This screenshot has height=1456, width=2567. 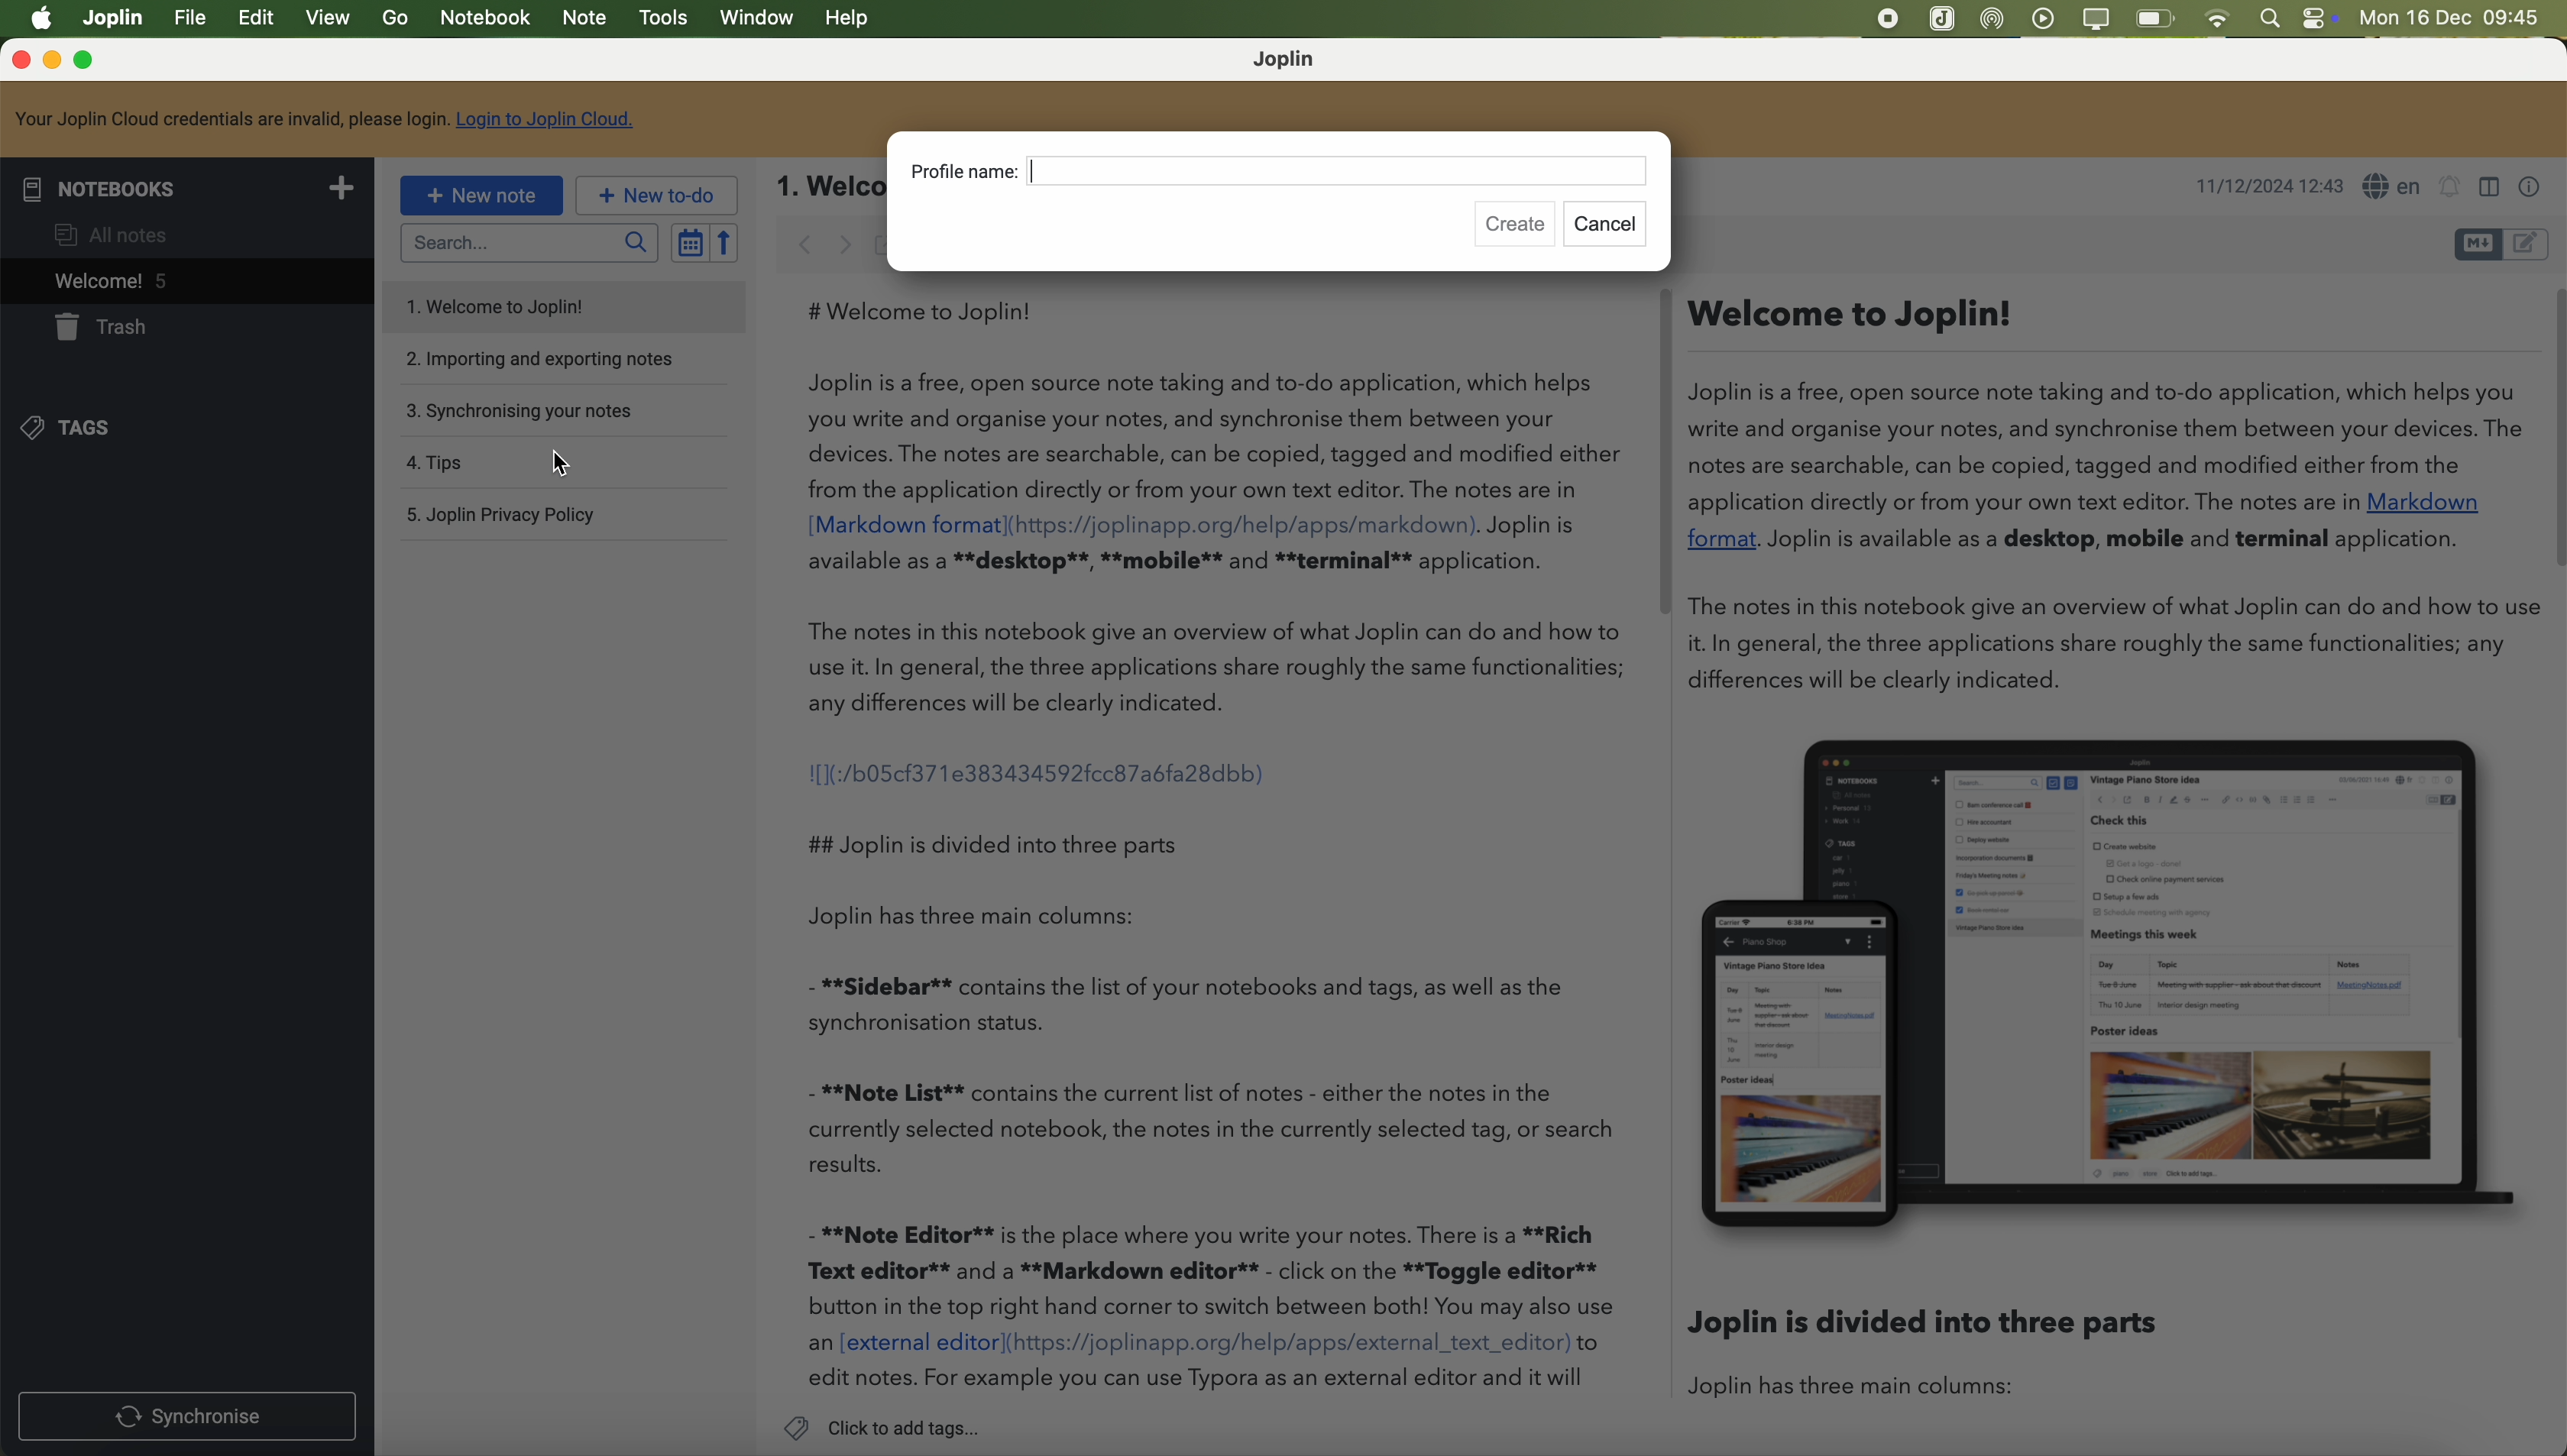 What do you see at coordinates (481, 197) in the screenshot?
I see `new note` at bounding box center [481, 197].